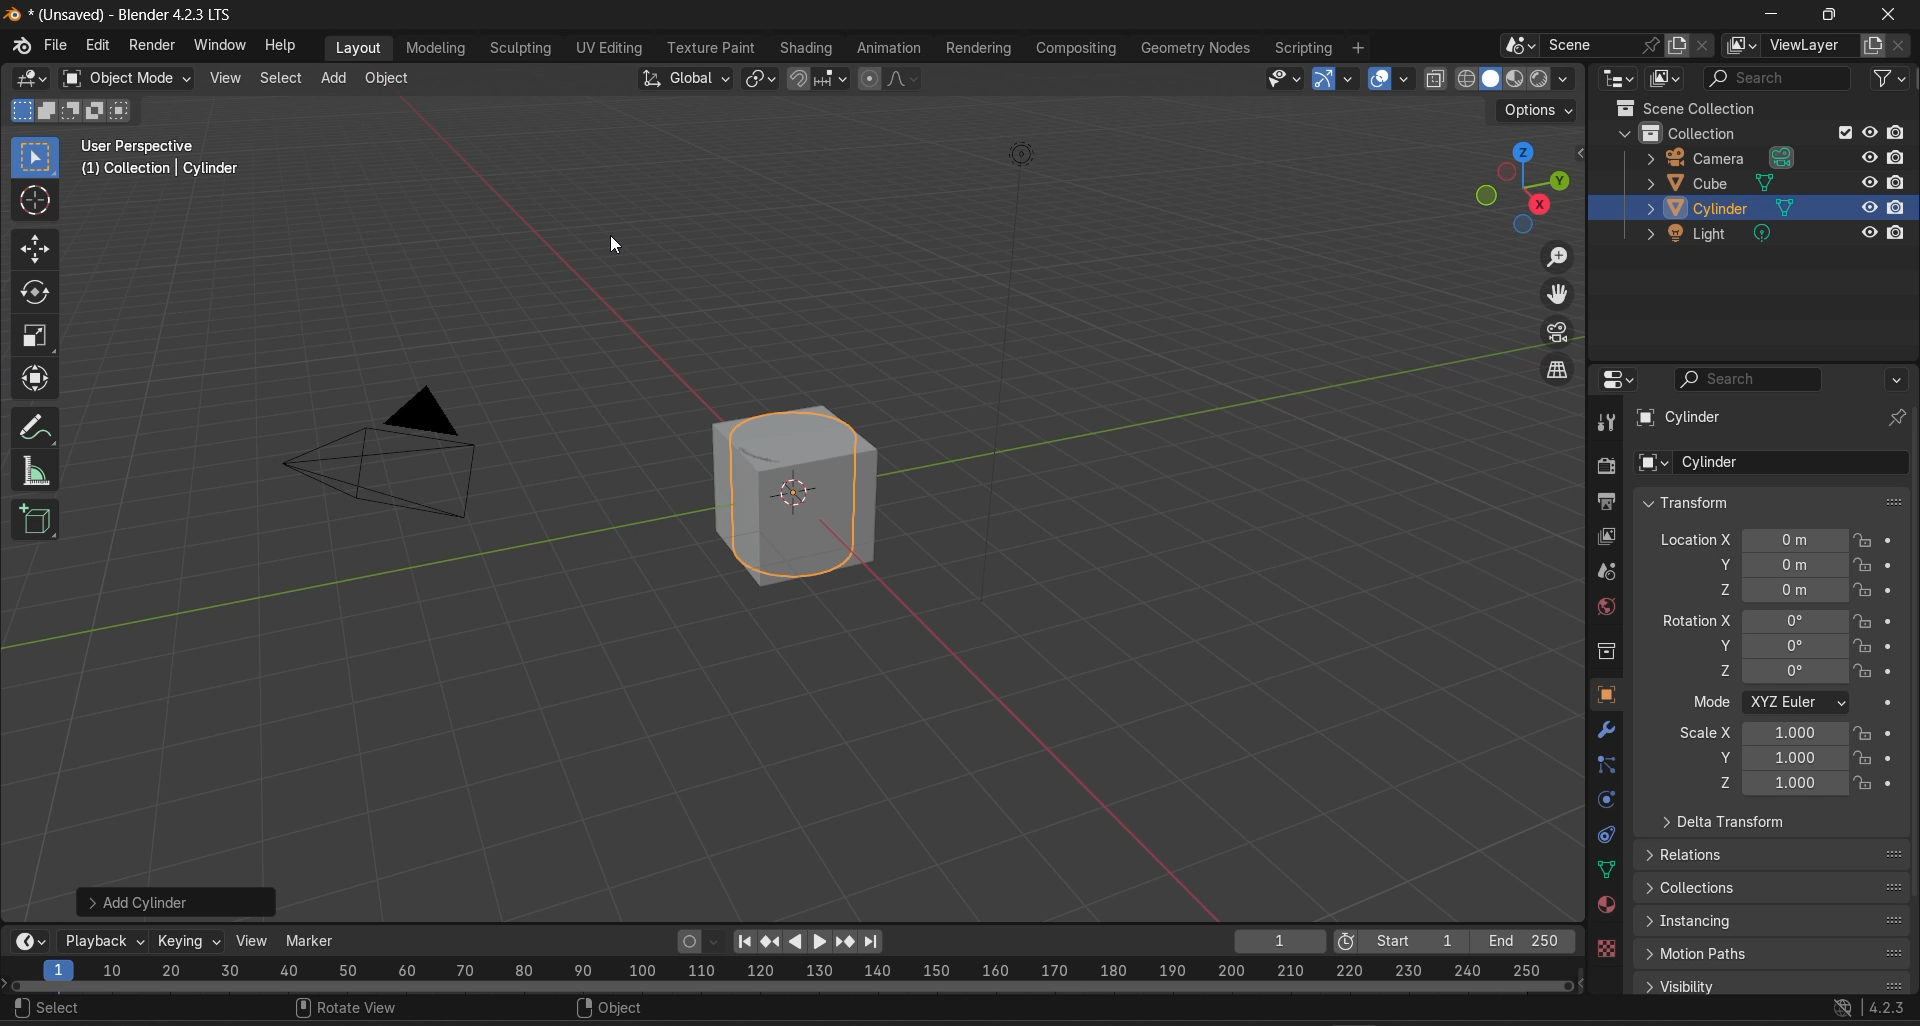 The height and width of the screenshot is (1026, 1920). What do you see at coordinates (156, 160) in the screenshot?
I see `user perspective : cube` at bounding box center [156, 160].